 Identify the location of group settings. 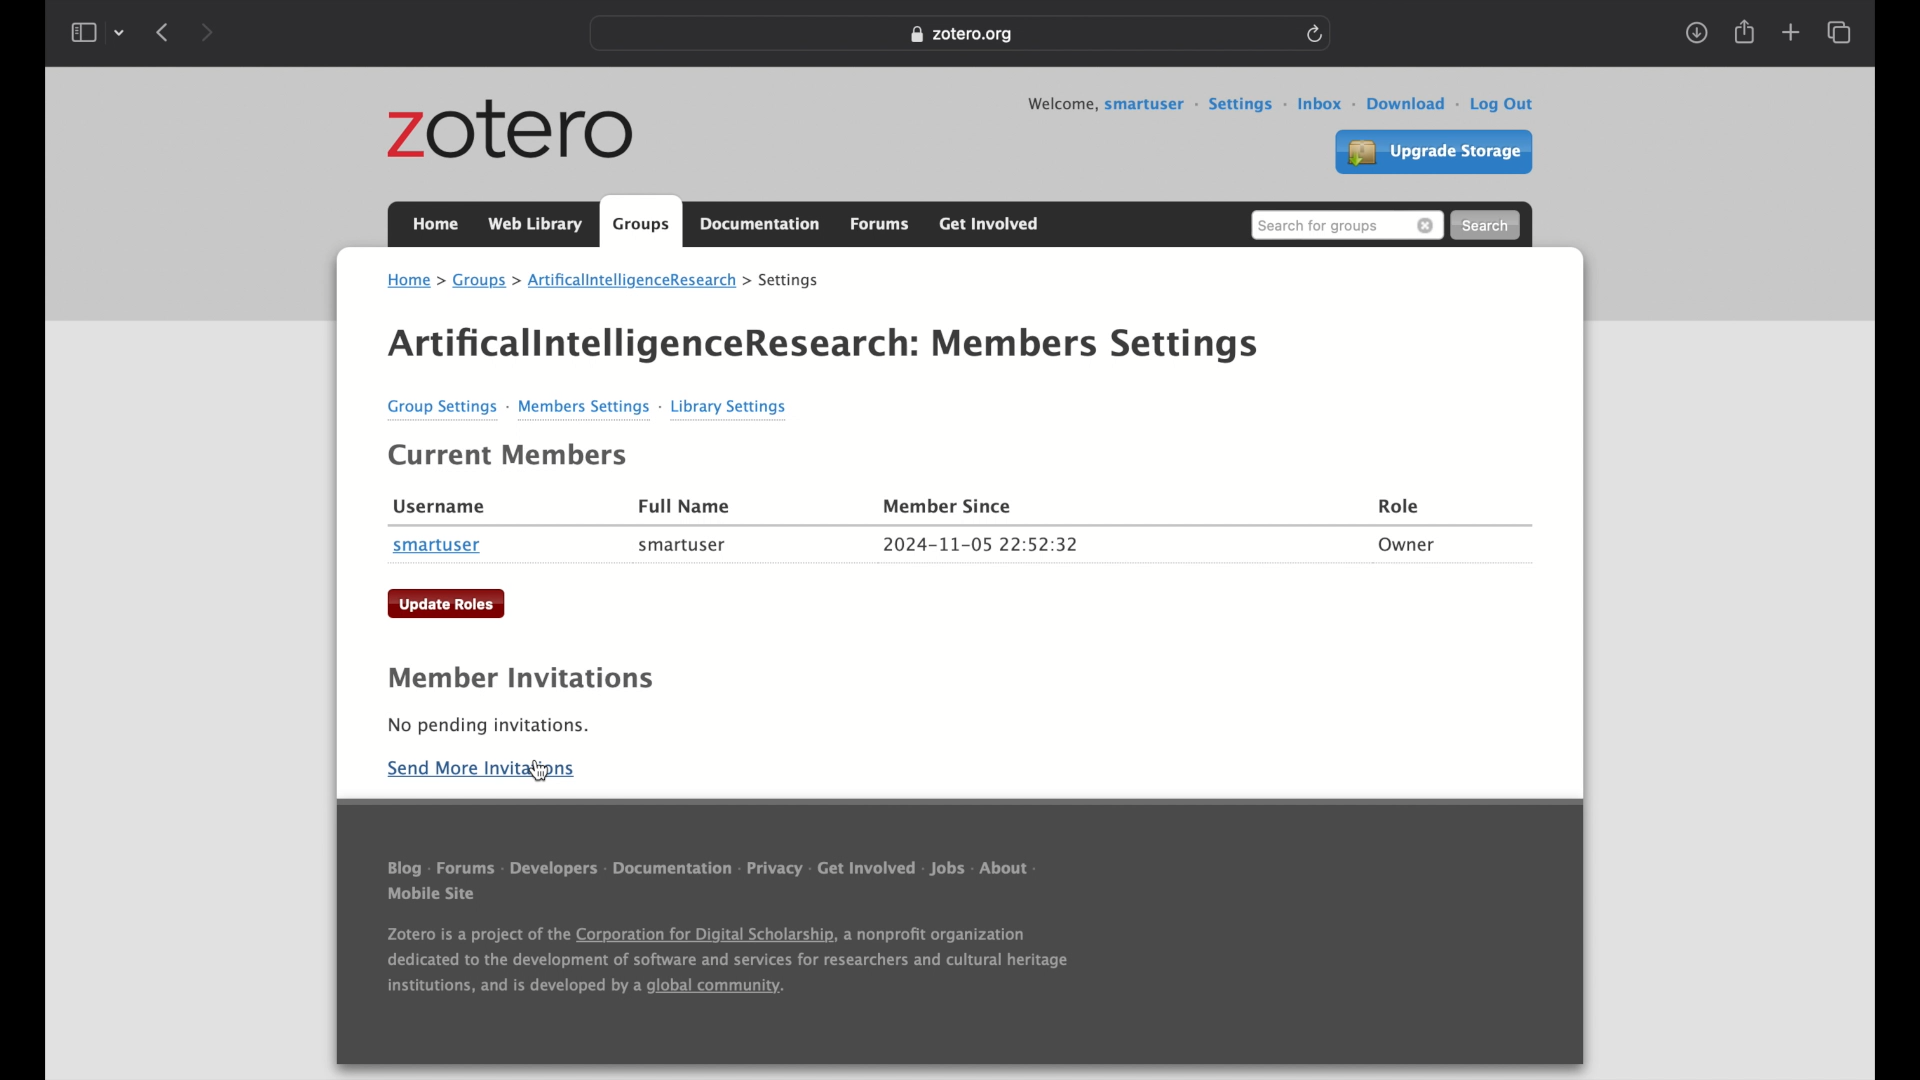
(445, 406).